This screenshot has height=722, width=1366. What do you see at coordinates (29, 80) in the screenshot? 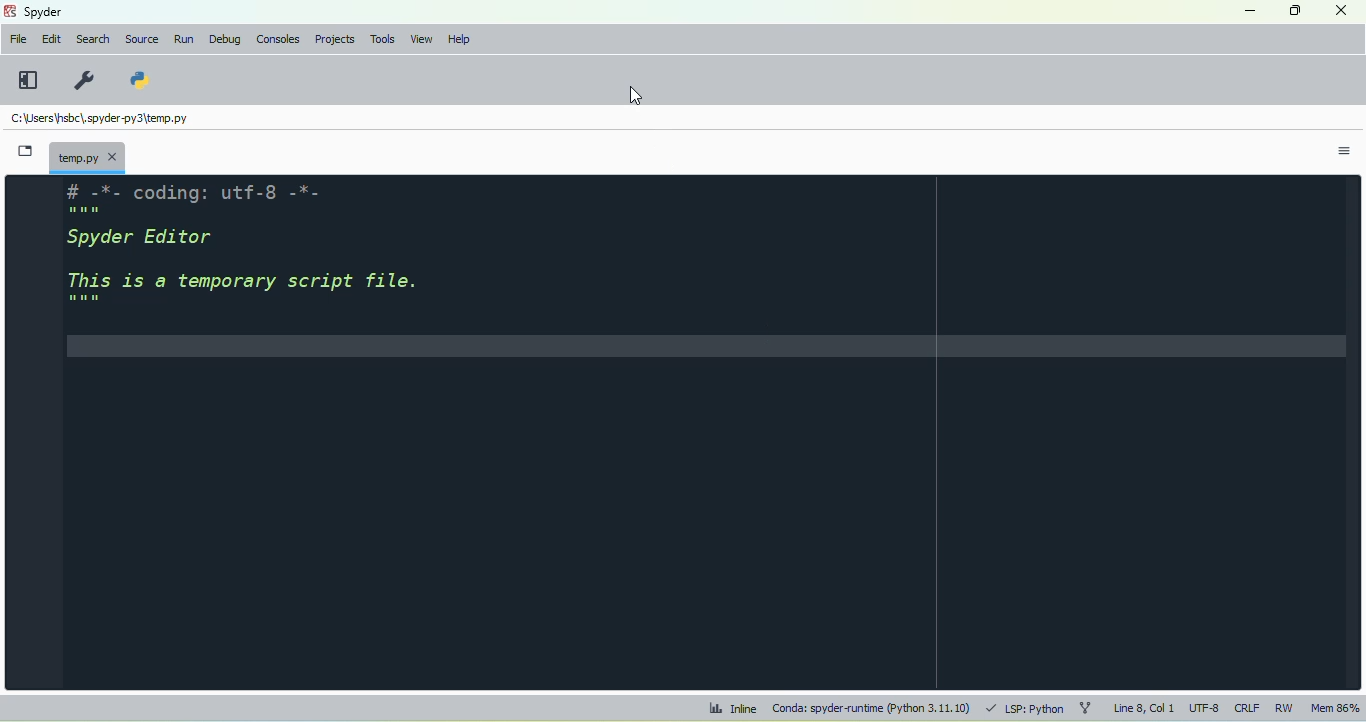
I see `maximize current pane` at bounding box center [29, 80].